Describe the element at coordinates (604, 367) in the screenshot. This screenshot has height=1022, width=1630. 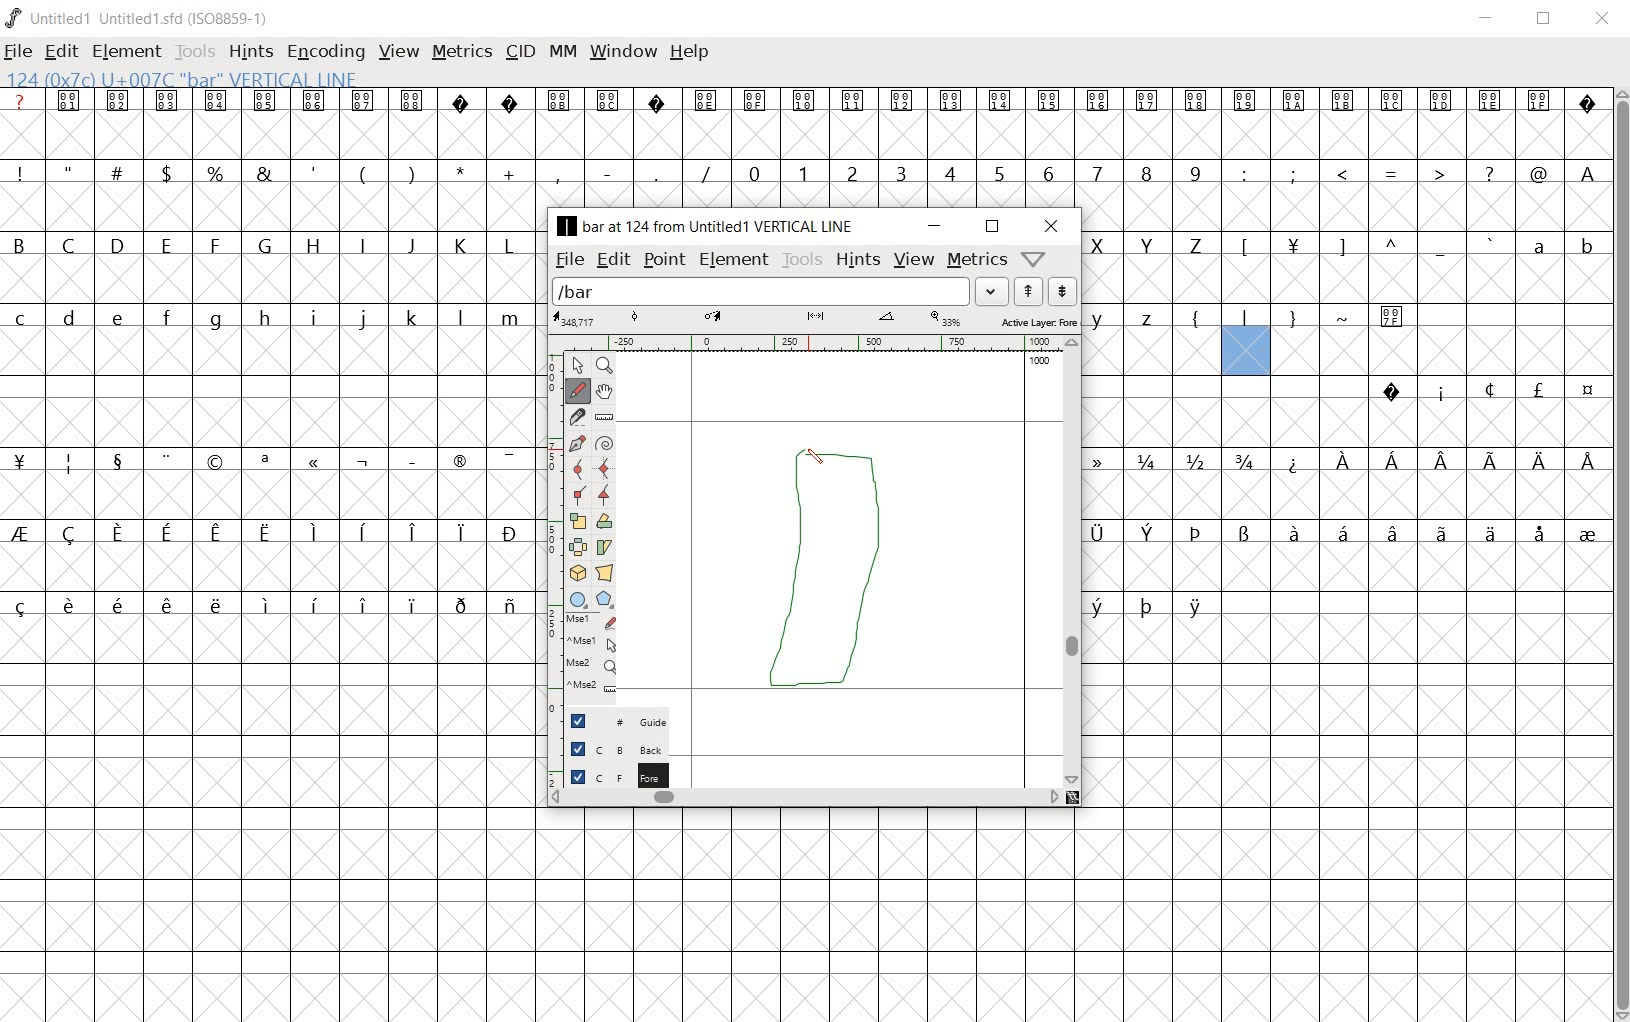
I see `Magnify` at that location.